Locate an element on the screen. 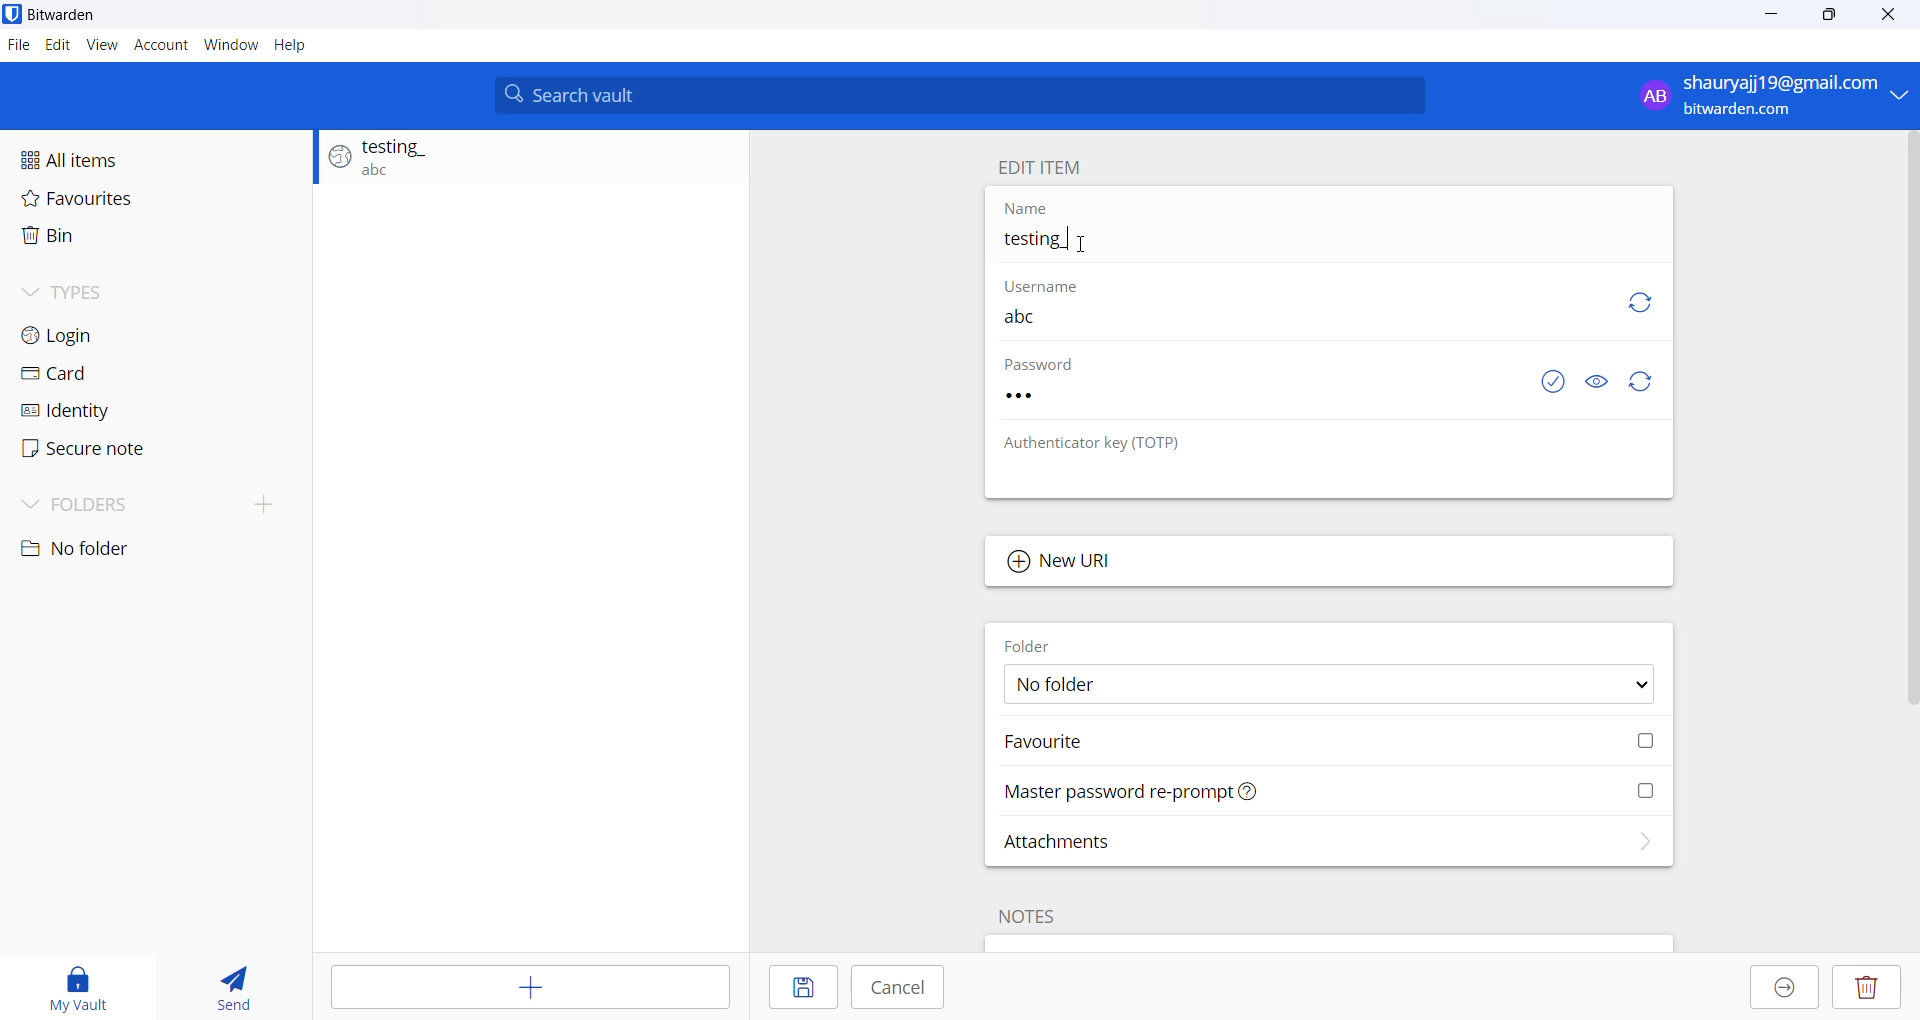  Password Heading is located at coordinates (1041, 367).